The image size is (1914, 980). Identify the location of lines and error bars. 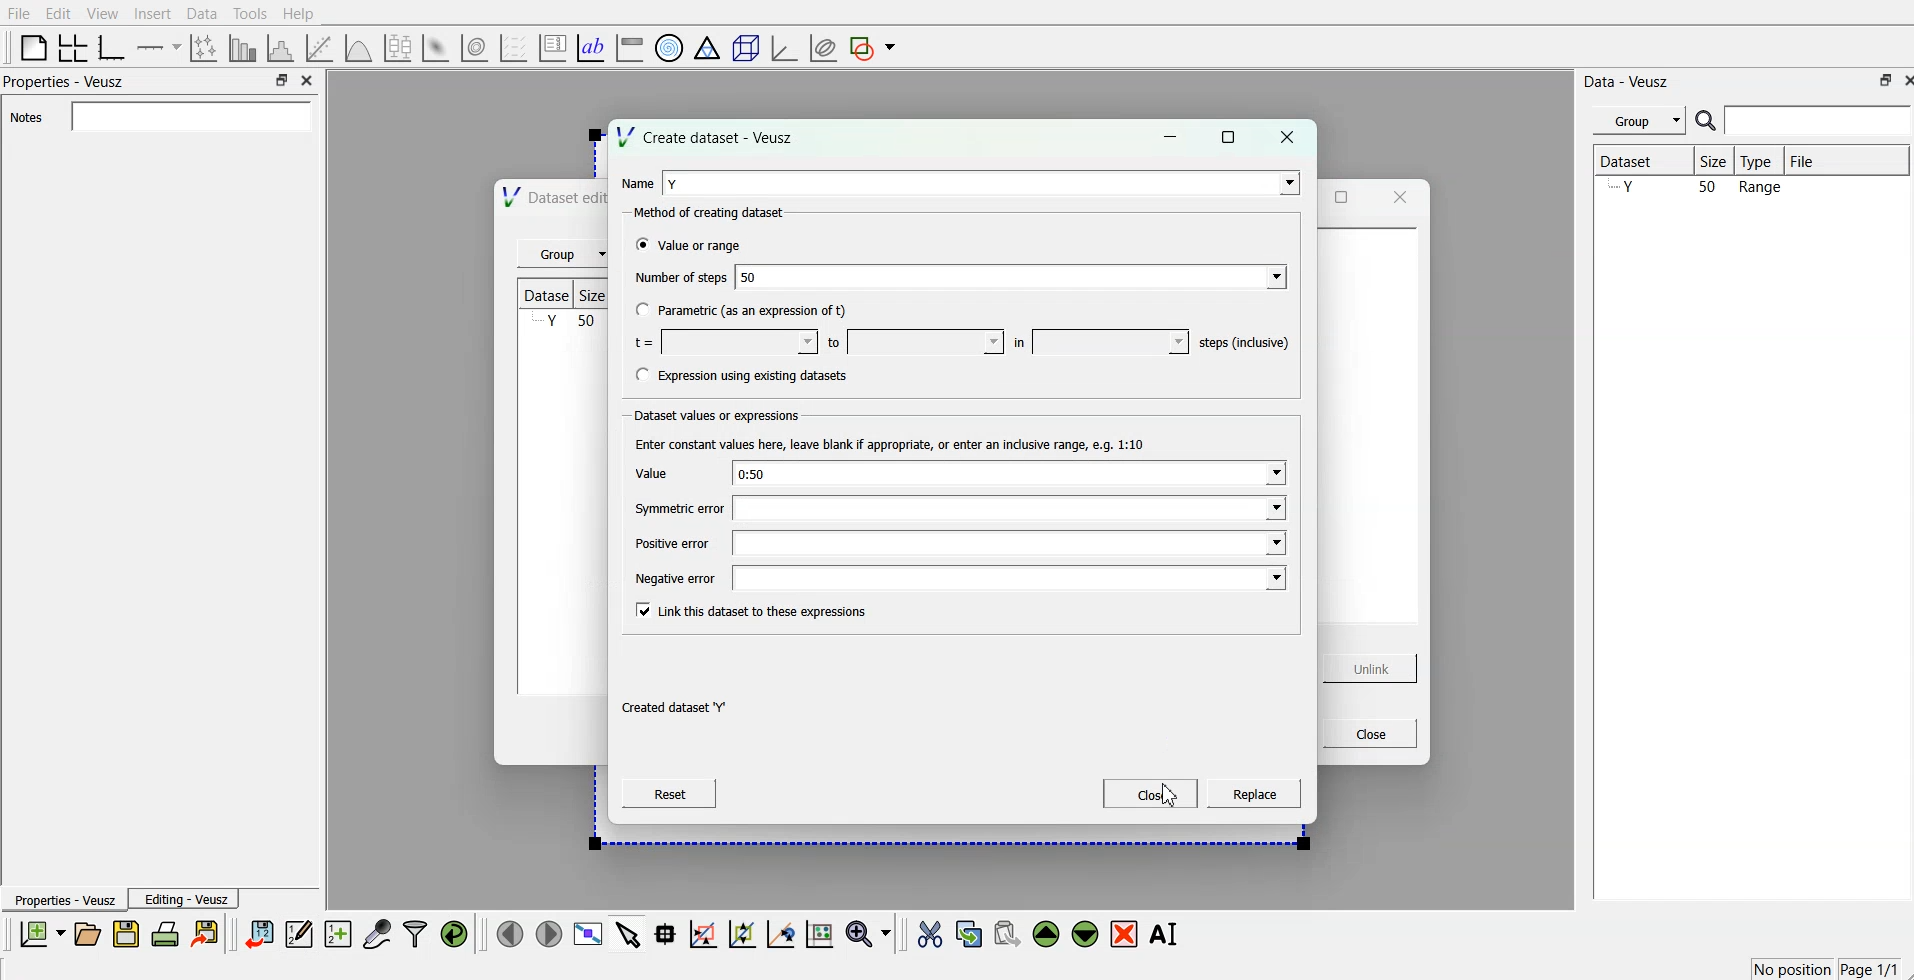
(206, 47).